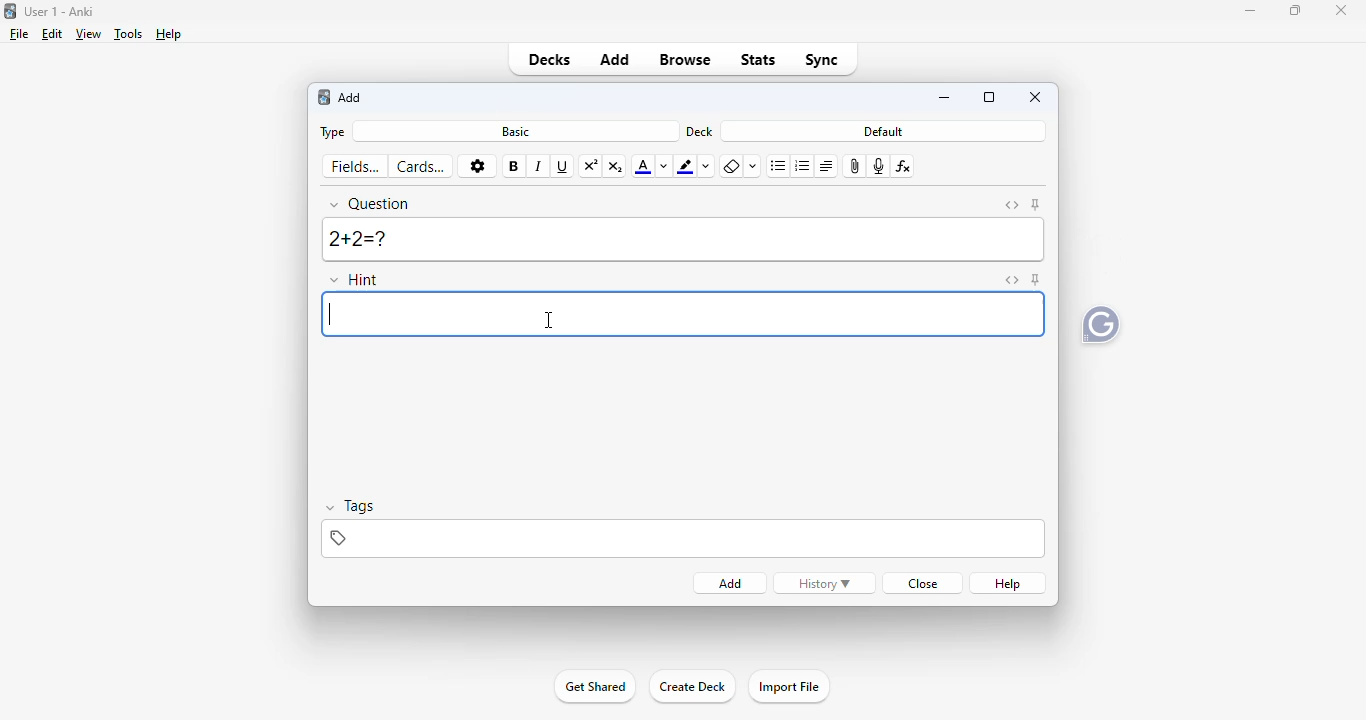  I want to click on minimize, so click(1250, 11).